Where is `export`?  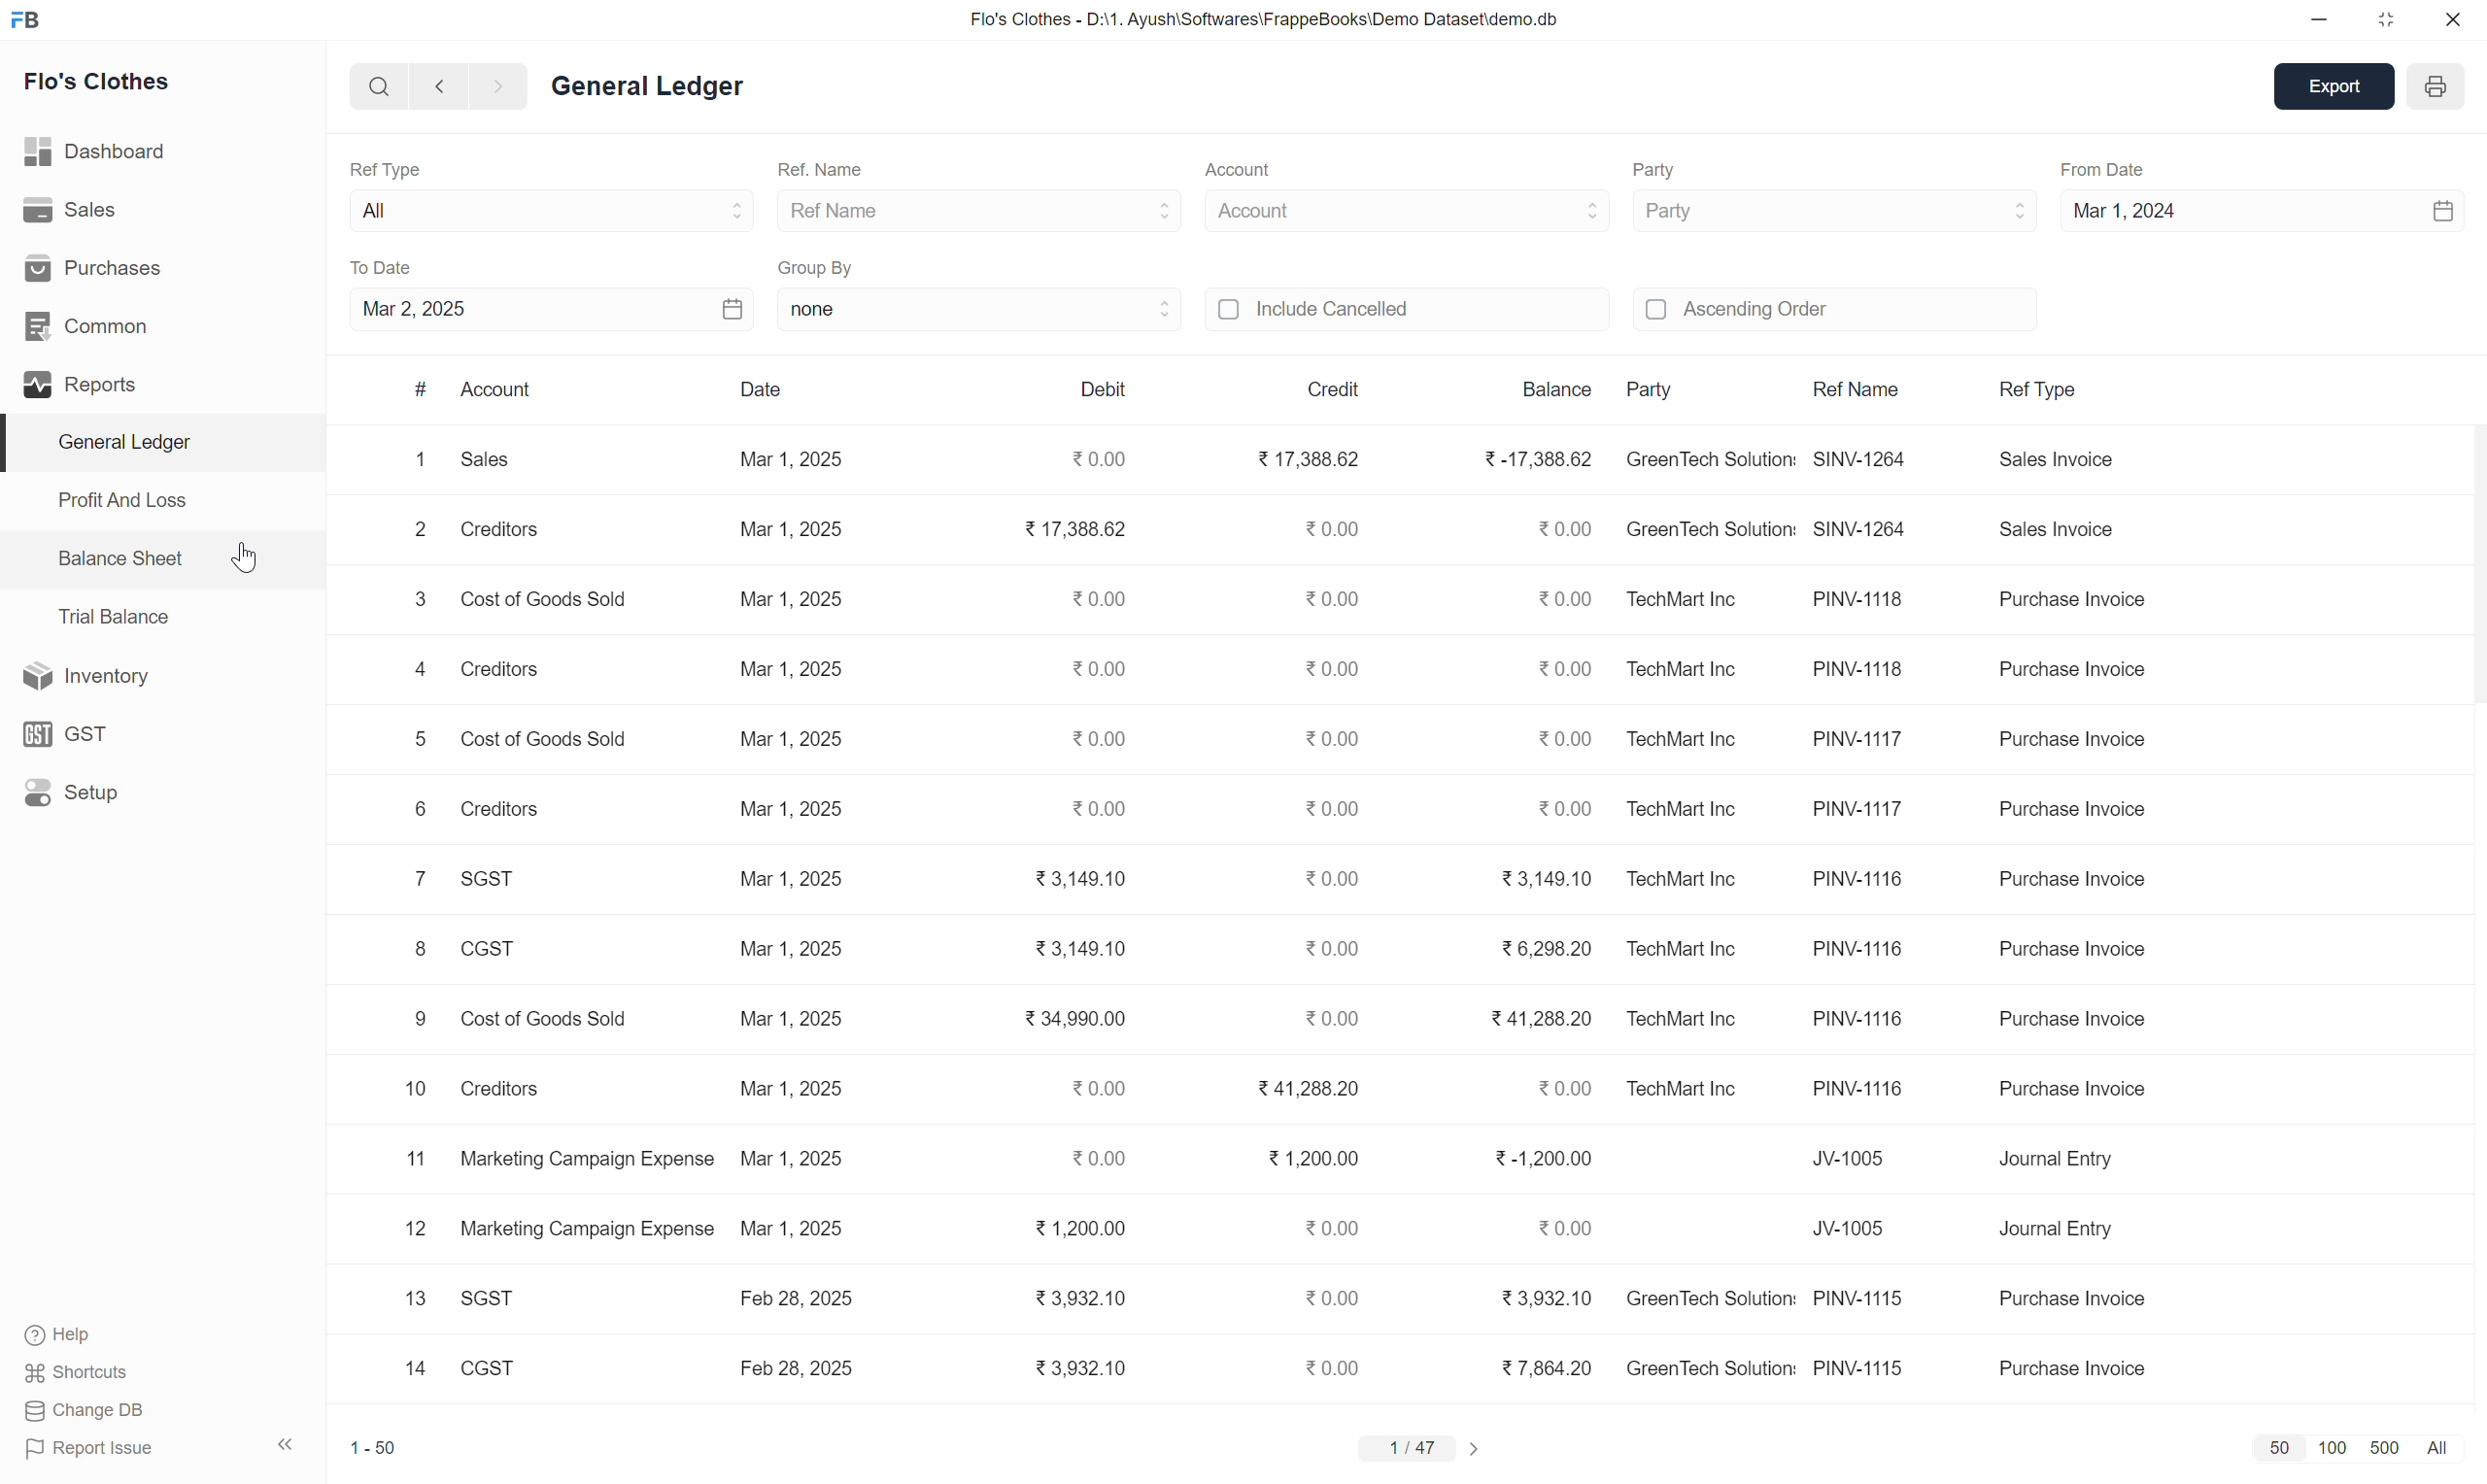
export is located at coordinates (2334, 88).